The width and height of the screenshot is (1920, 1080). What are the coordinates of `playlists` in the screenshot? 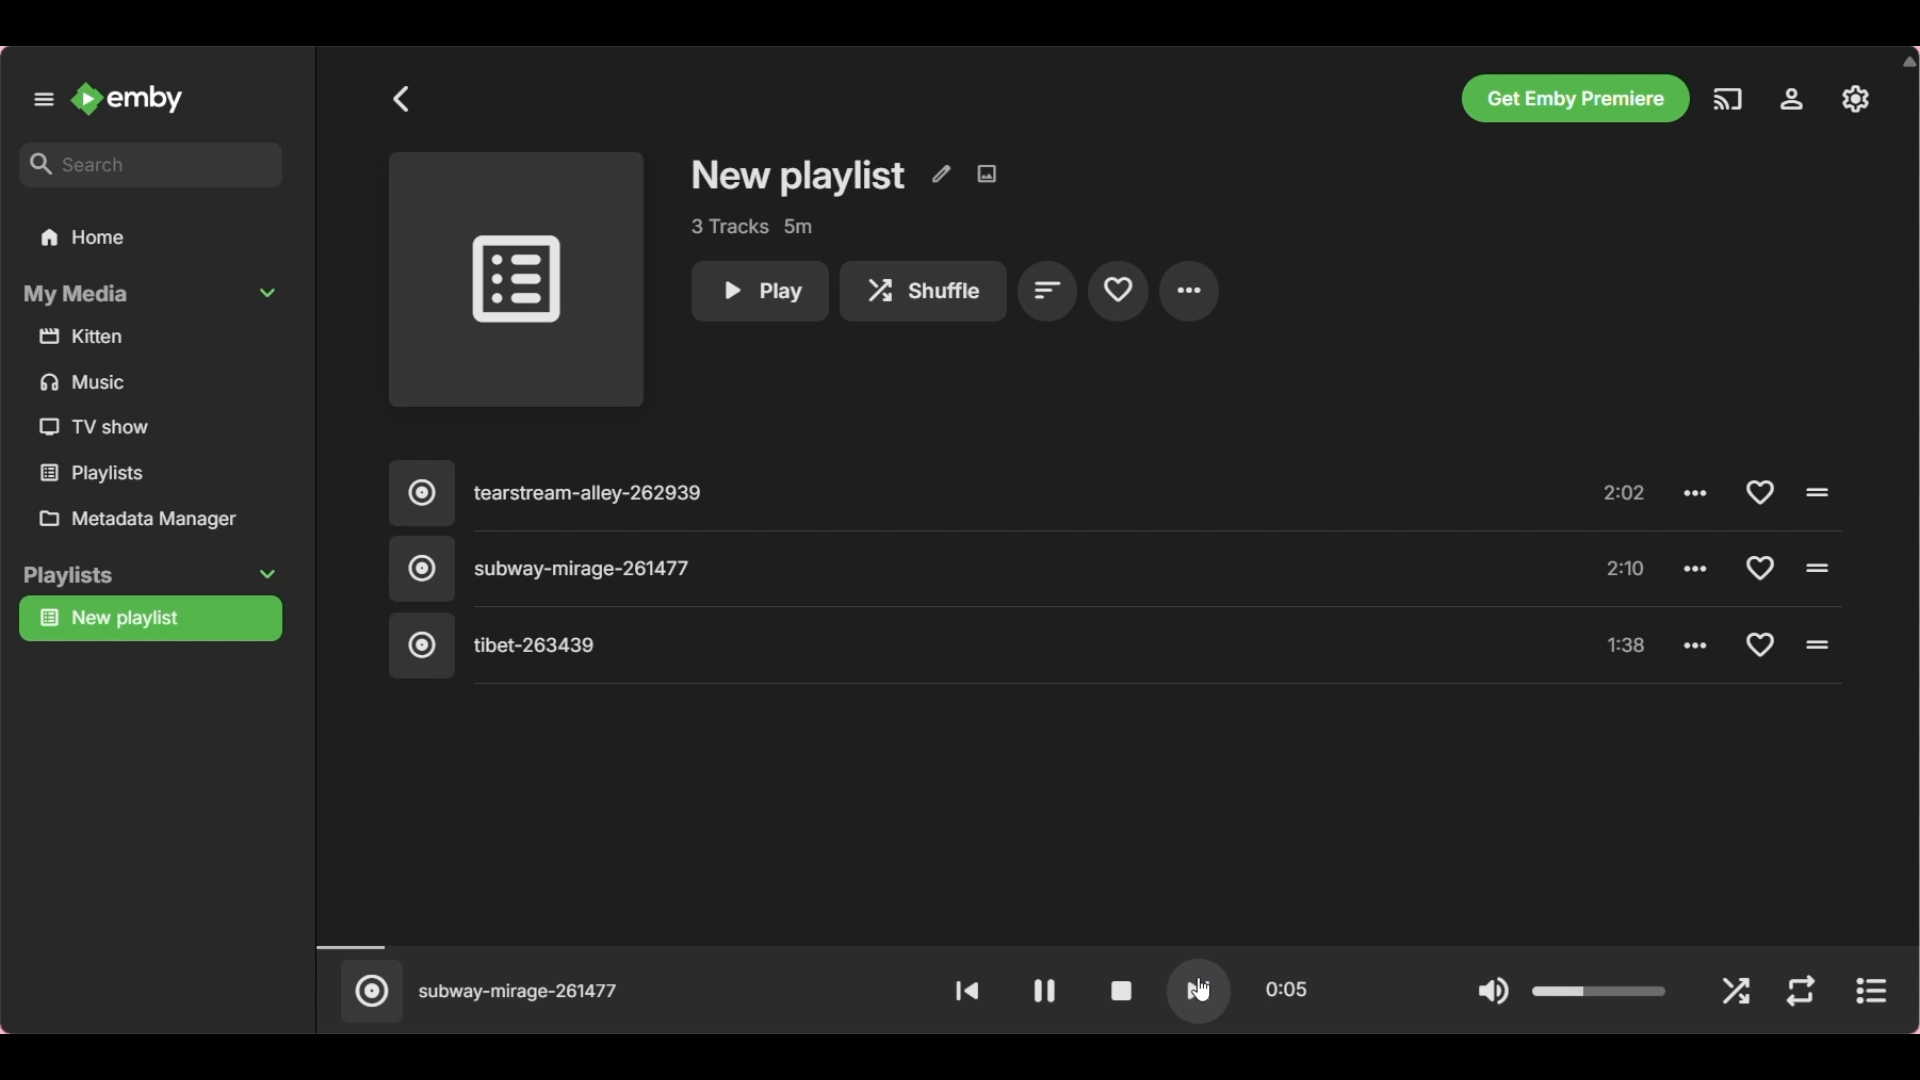 It's located at (101, 474).